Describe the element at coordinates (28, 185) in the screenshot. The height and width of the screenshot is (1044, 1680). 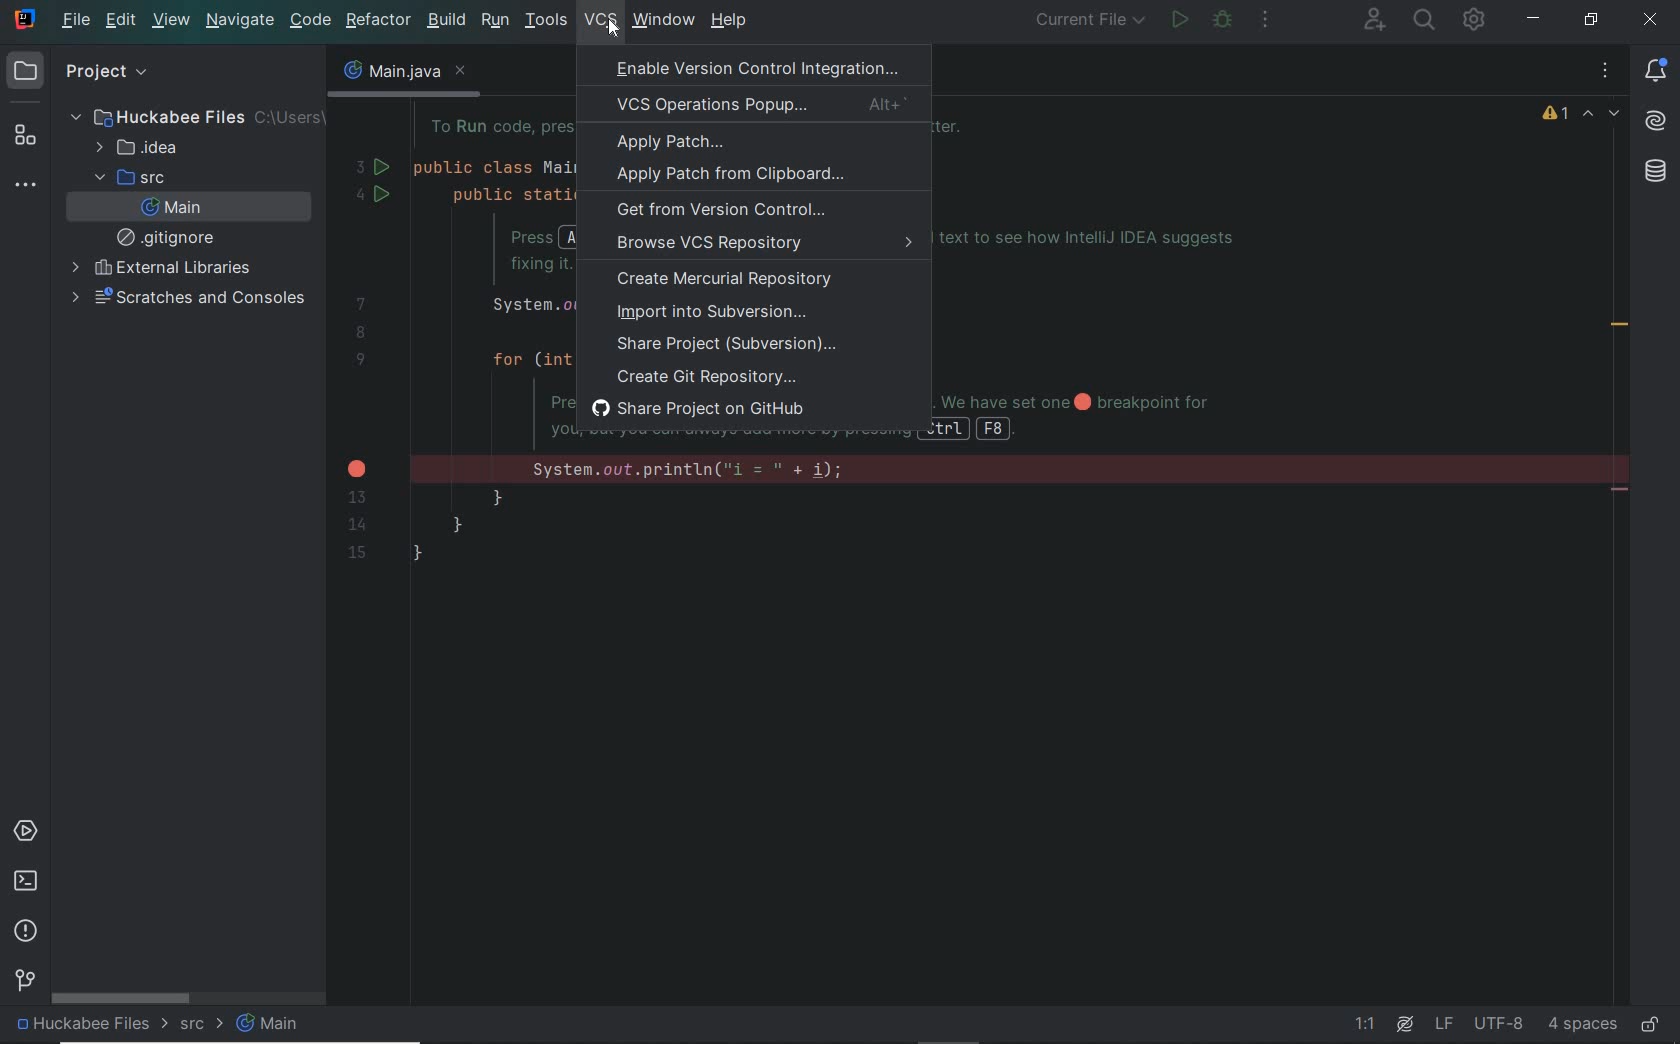
I see `more tool windows` at that location.